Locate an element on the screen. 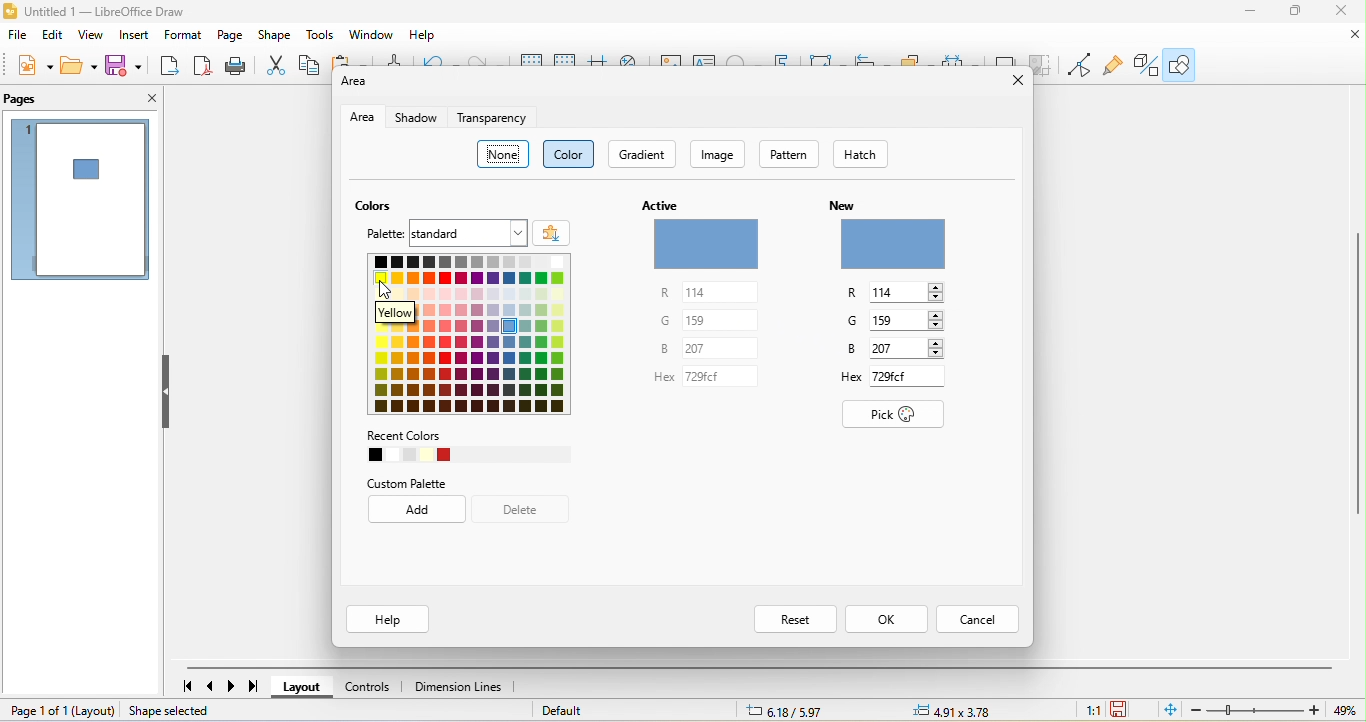 The image size is (1366, 722). next page is located at coordinates (235, 686).